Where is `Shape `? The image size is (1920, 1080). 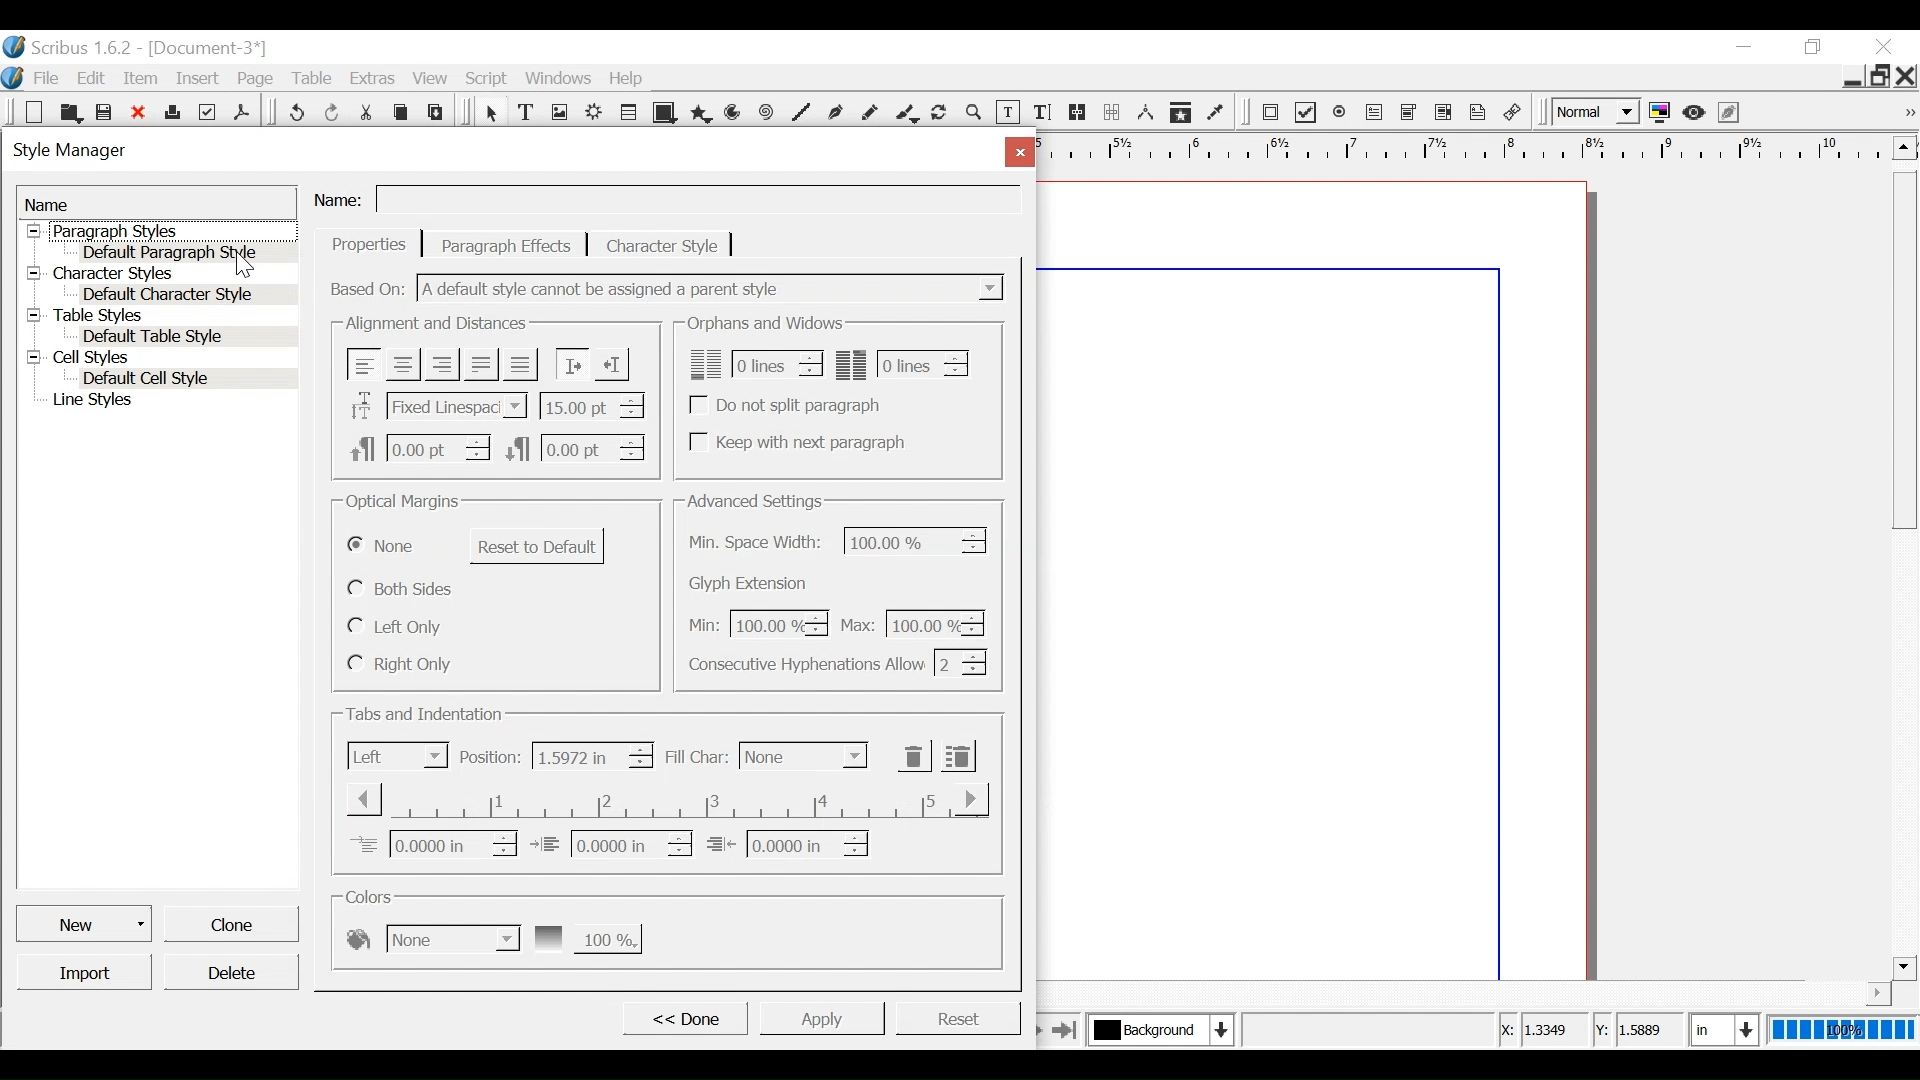 Shape  is located at coordinates (667, 113).